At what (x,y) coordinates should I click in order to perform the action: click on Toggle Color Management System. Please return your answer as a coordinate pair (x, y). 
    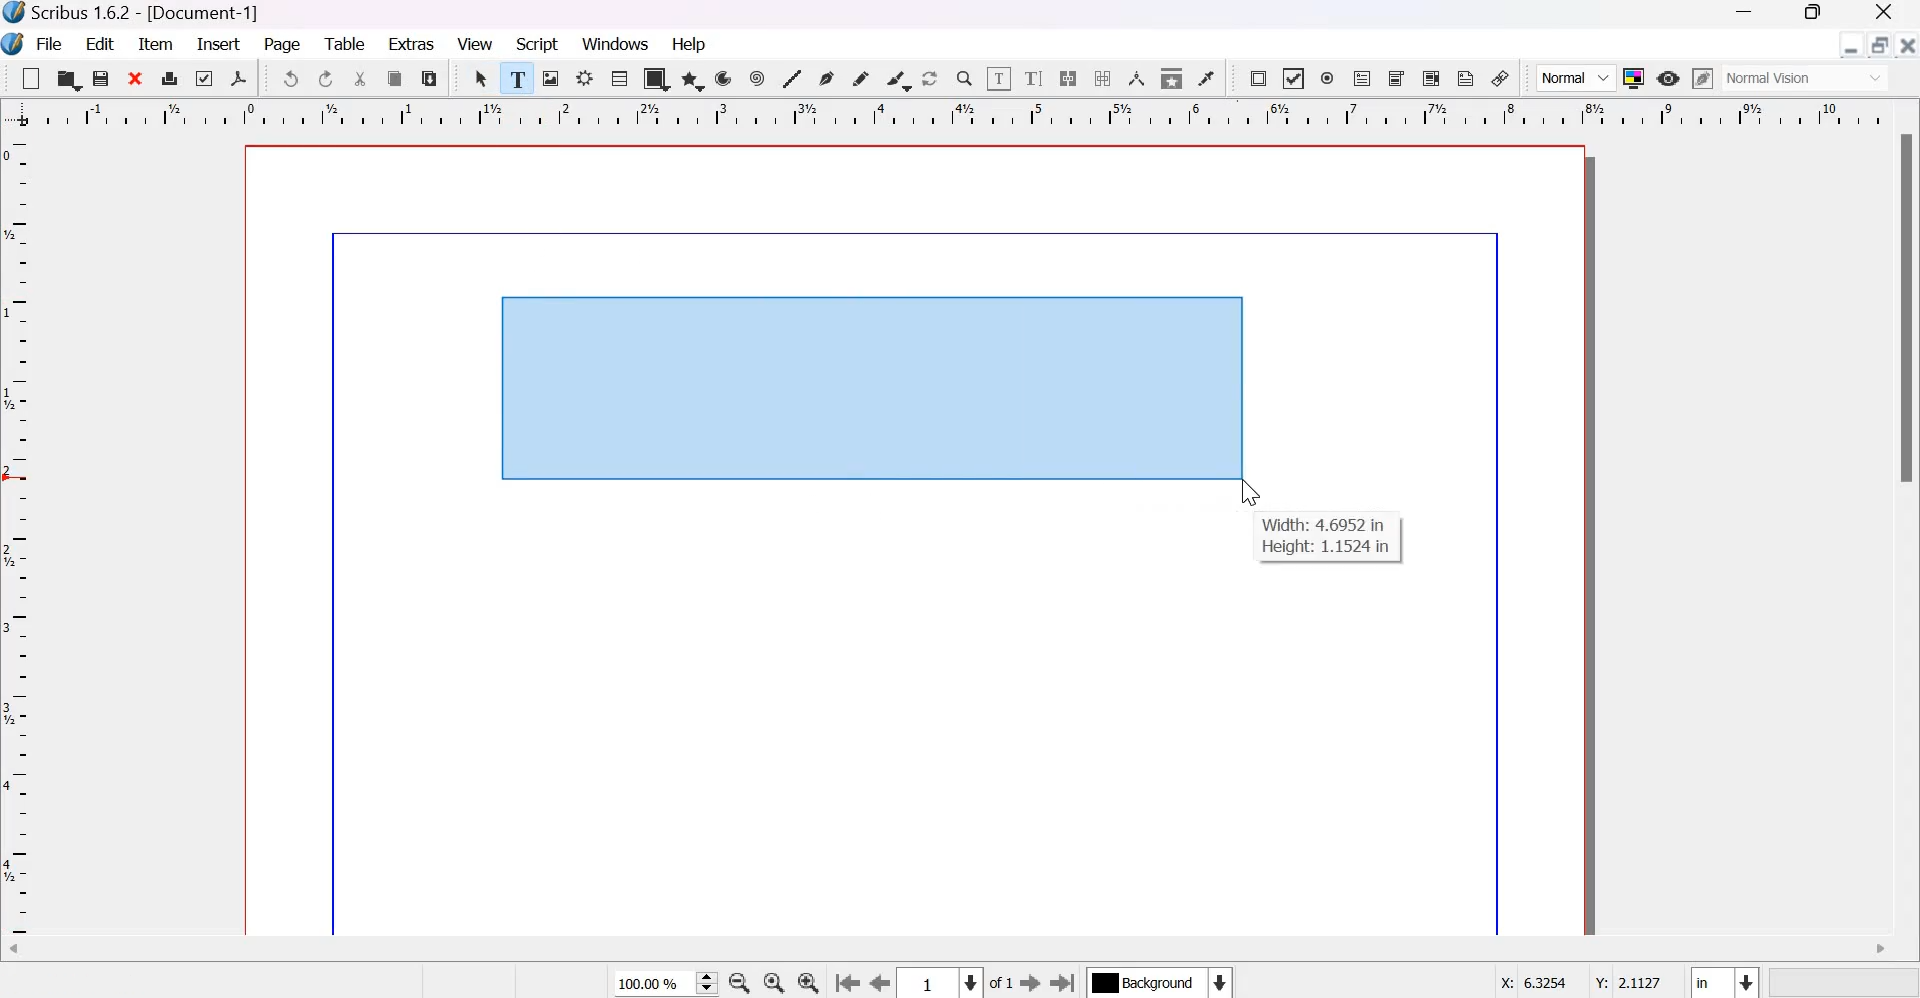
    Looking at the image, I should click on (1634, 77).